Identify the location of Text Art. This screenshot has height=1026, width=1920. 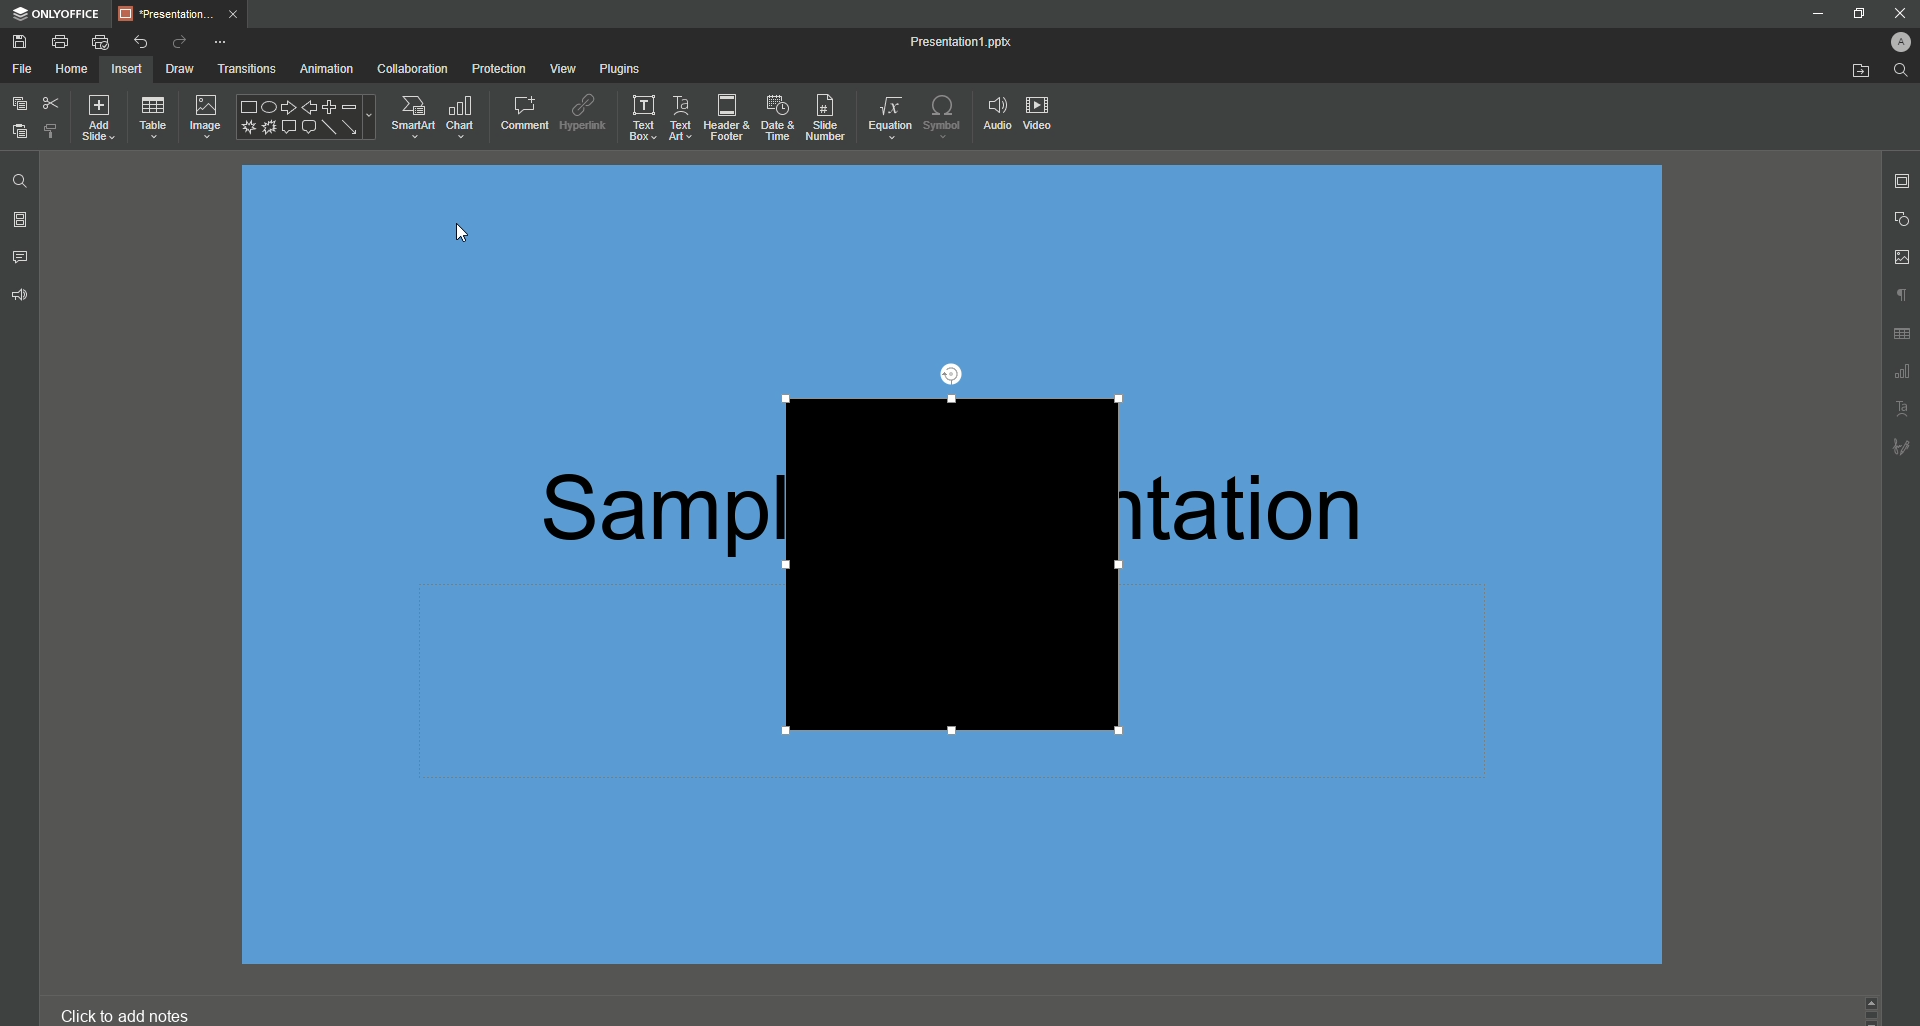
(679, 118).